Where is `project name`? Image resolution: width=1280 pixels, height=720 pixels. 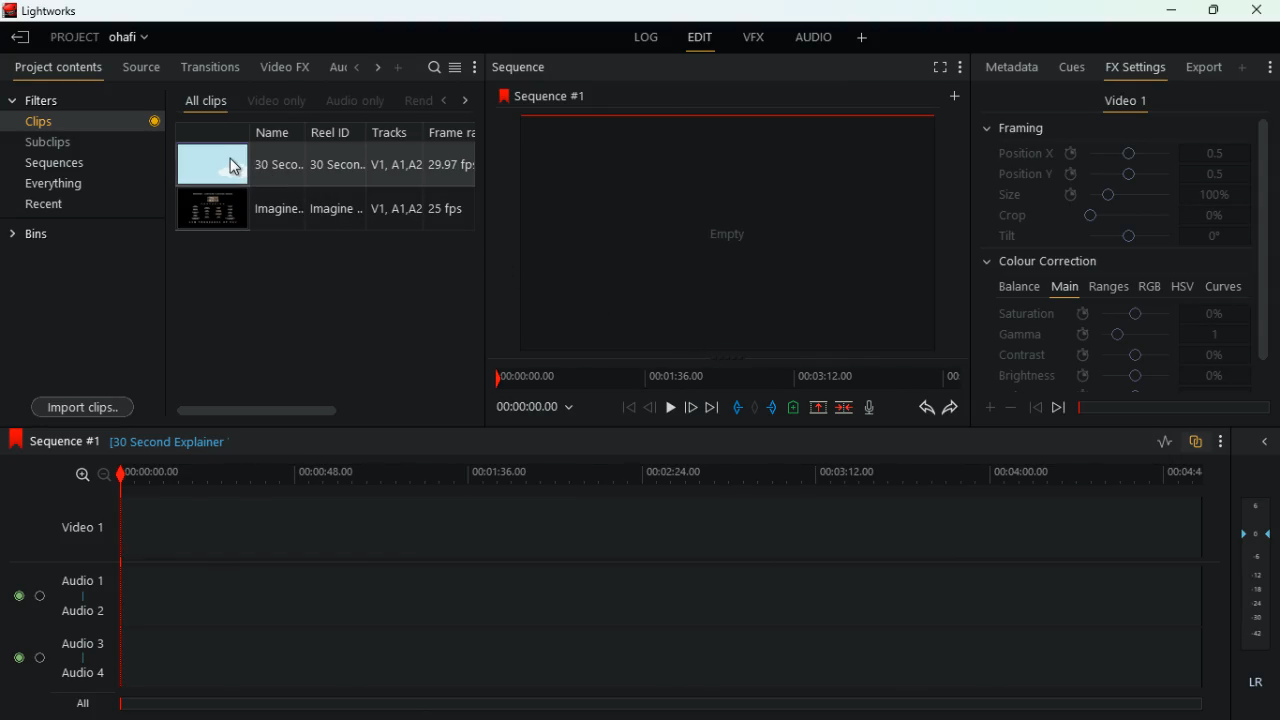
project name is located at coordinates (133, 39).